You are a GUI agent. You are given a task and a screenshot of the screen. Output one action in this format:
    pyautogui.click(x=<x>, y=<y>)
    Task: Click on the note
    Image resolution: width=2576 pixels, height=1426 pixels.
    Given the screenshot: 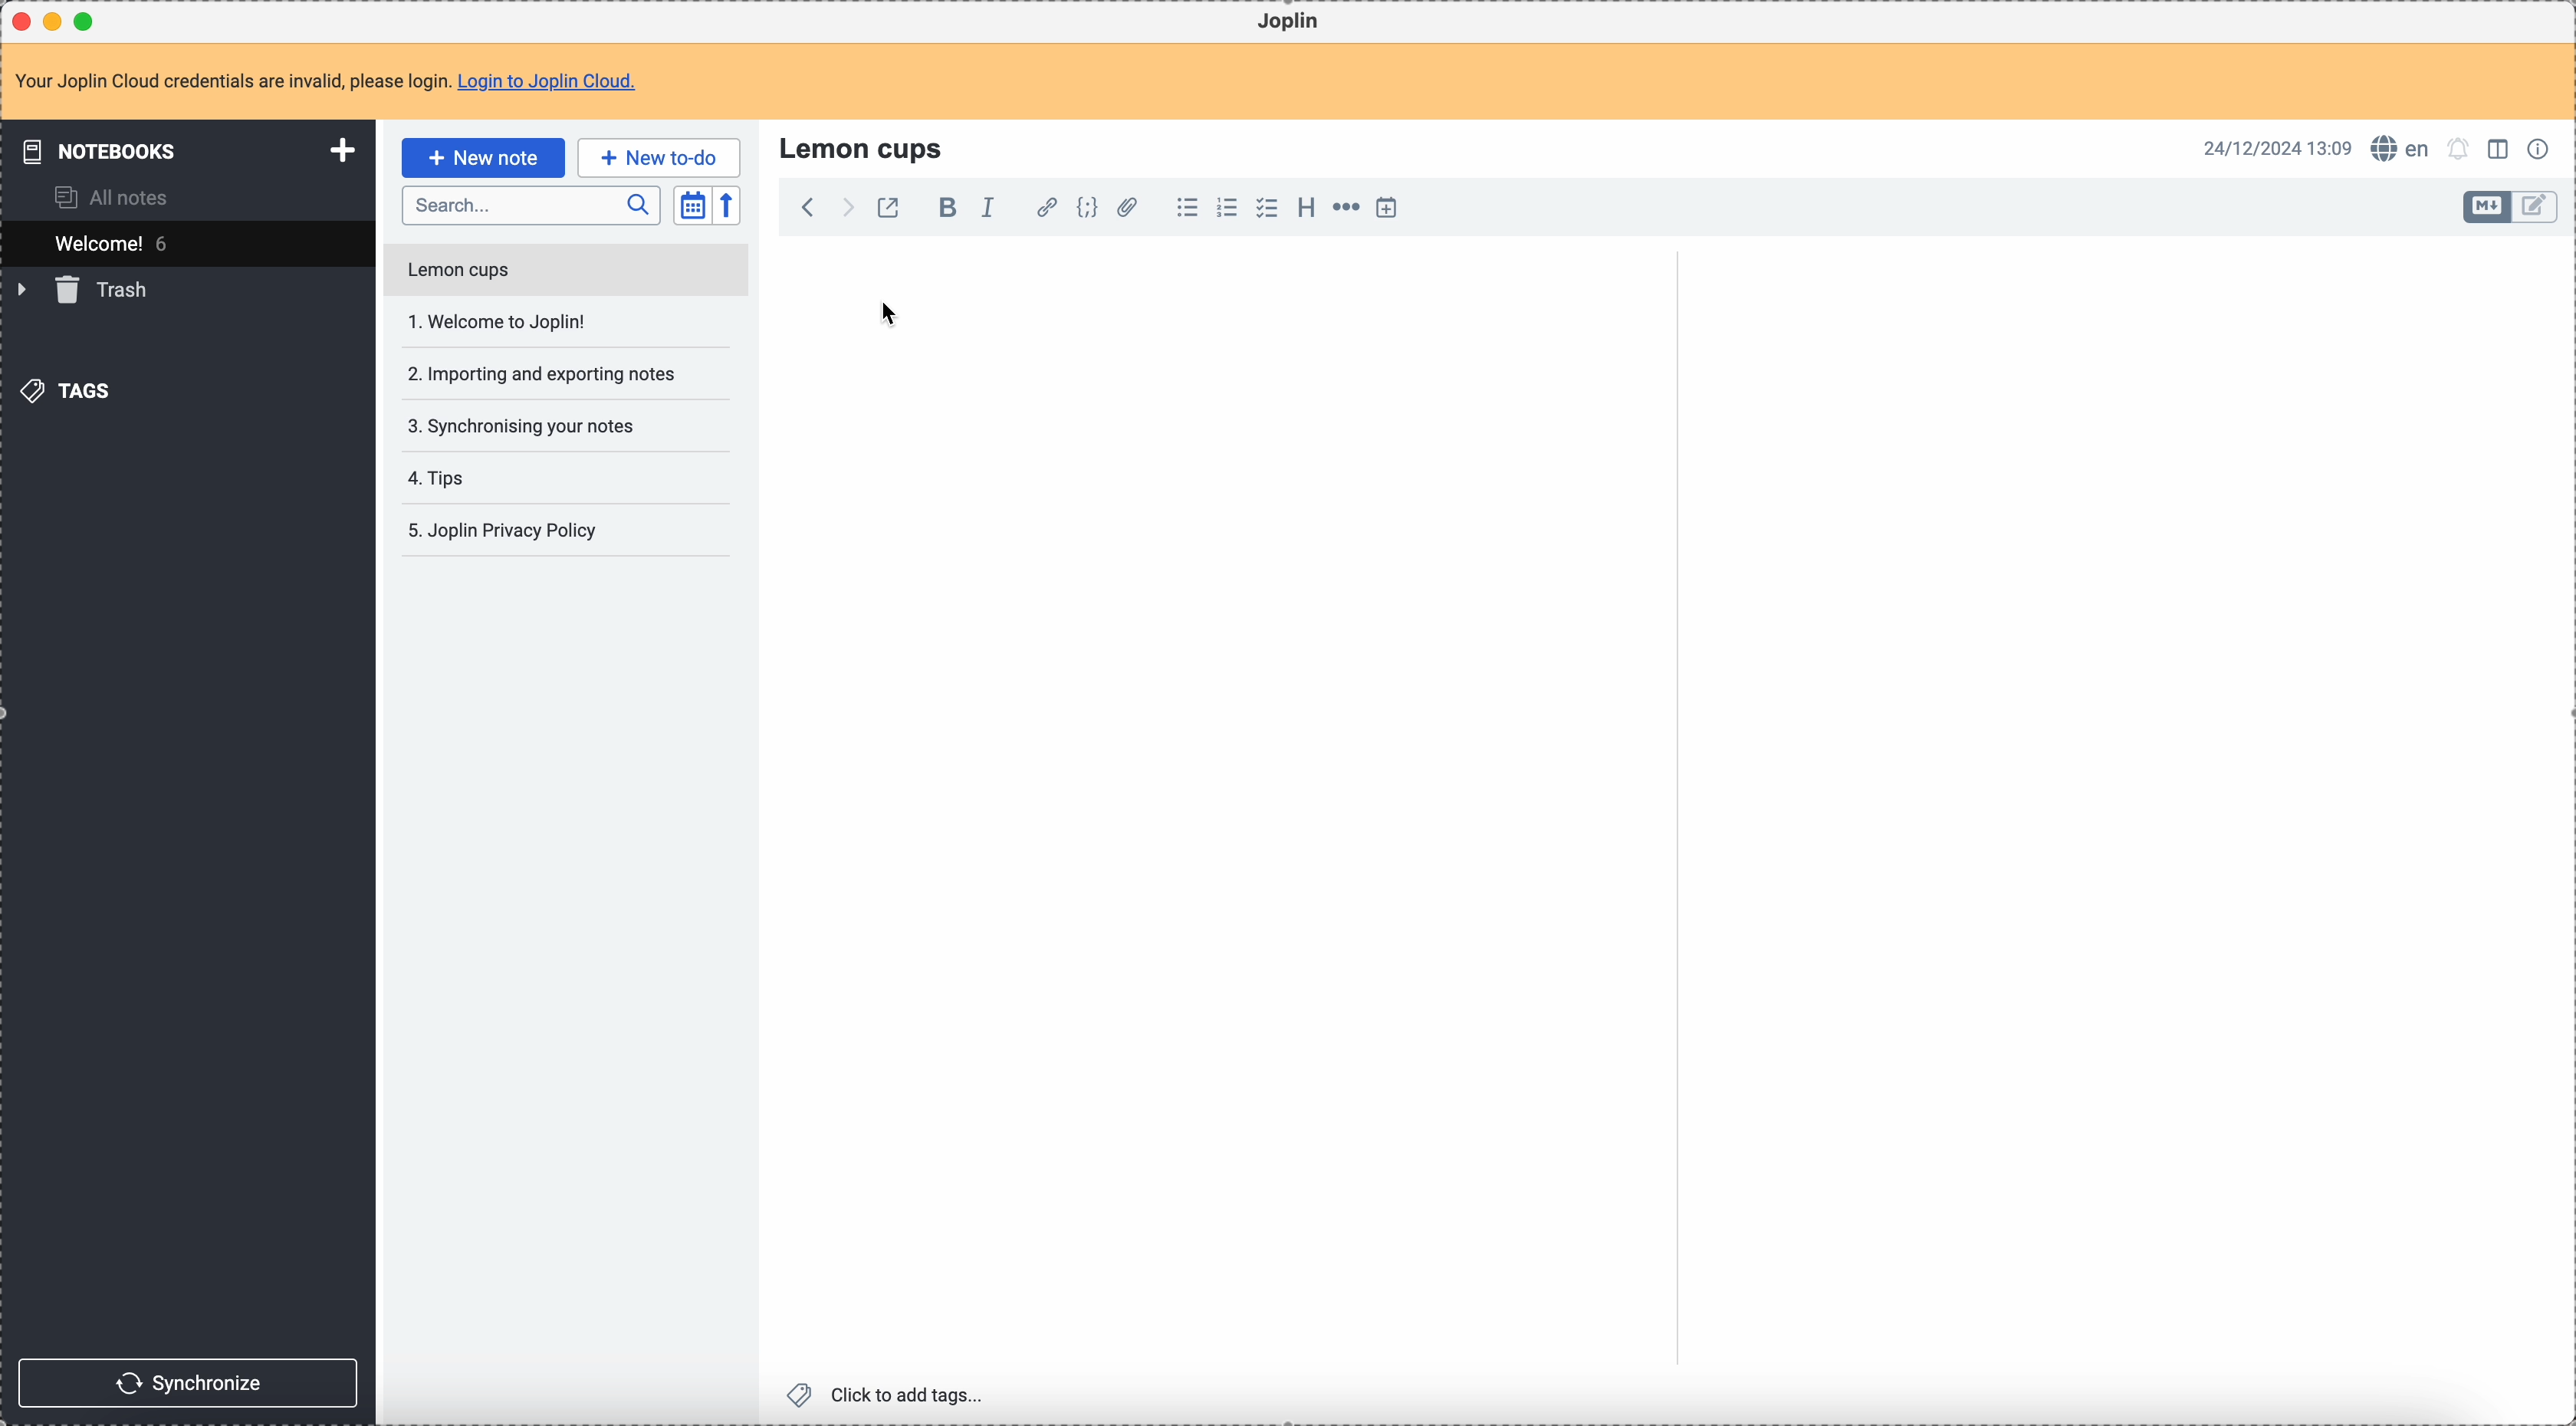 What is the action you would take?
    pyautogui.click(x=338, y=83)
    